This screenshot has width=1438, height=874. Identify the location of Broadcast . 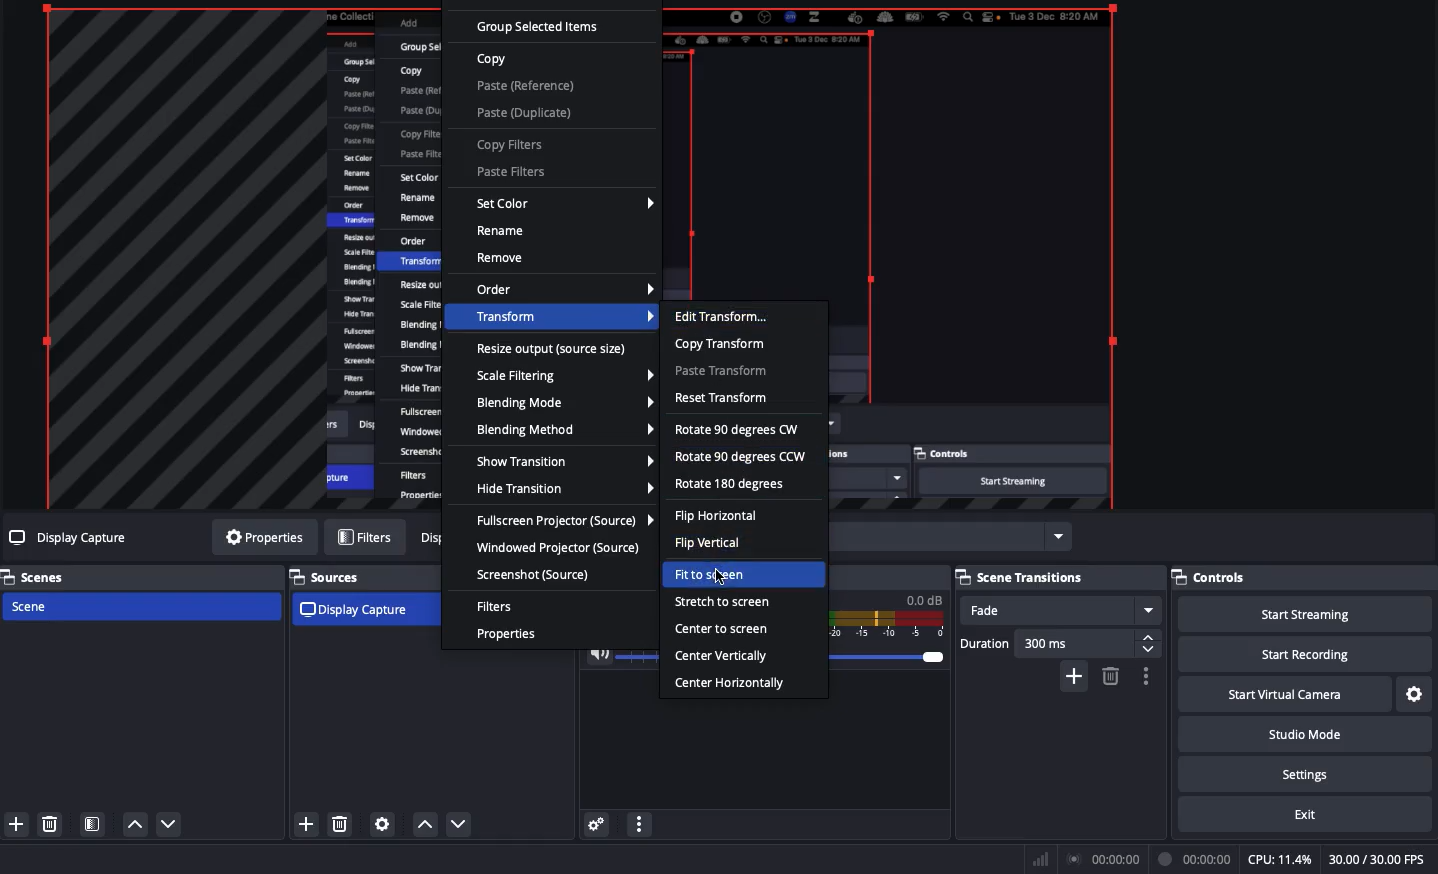
(1104, 859).